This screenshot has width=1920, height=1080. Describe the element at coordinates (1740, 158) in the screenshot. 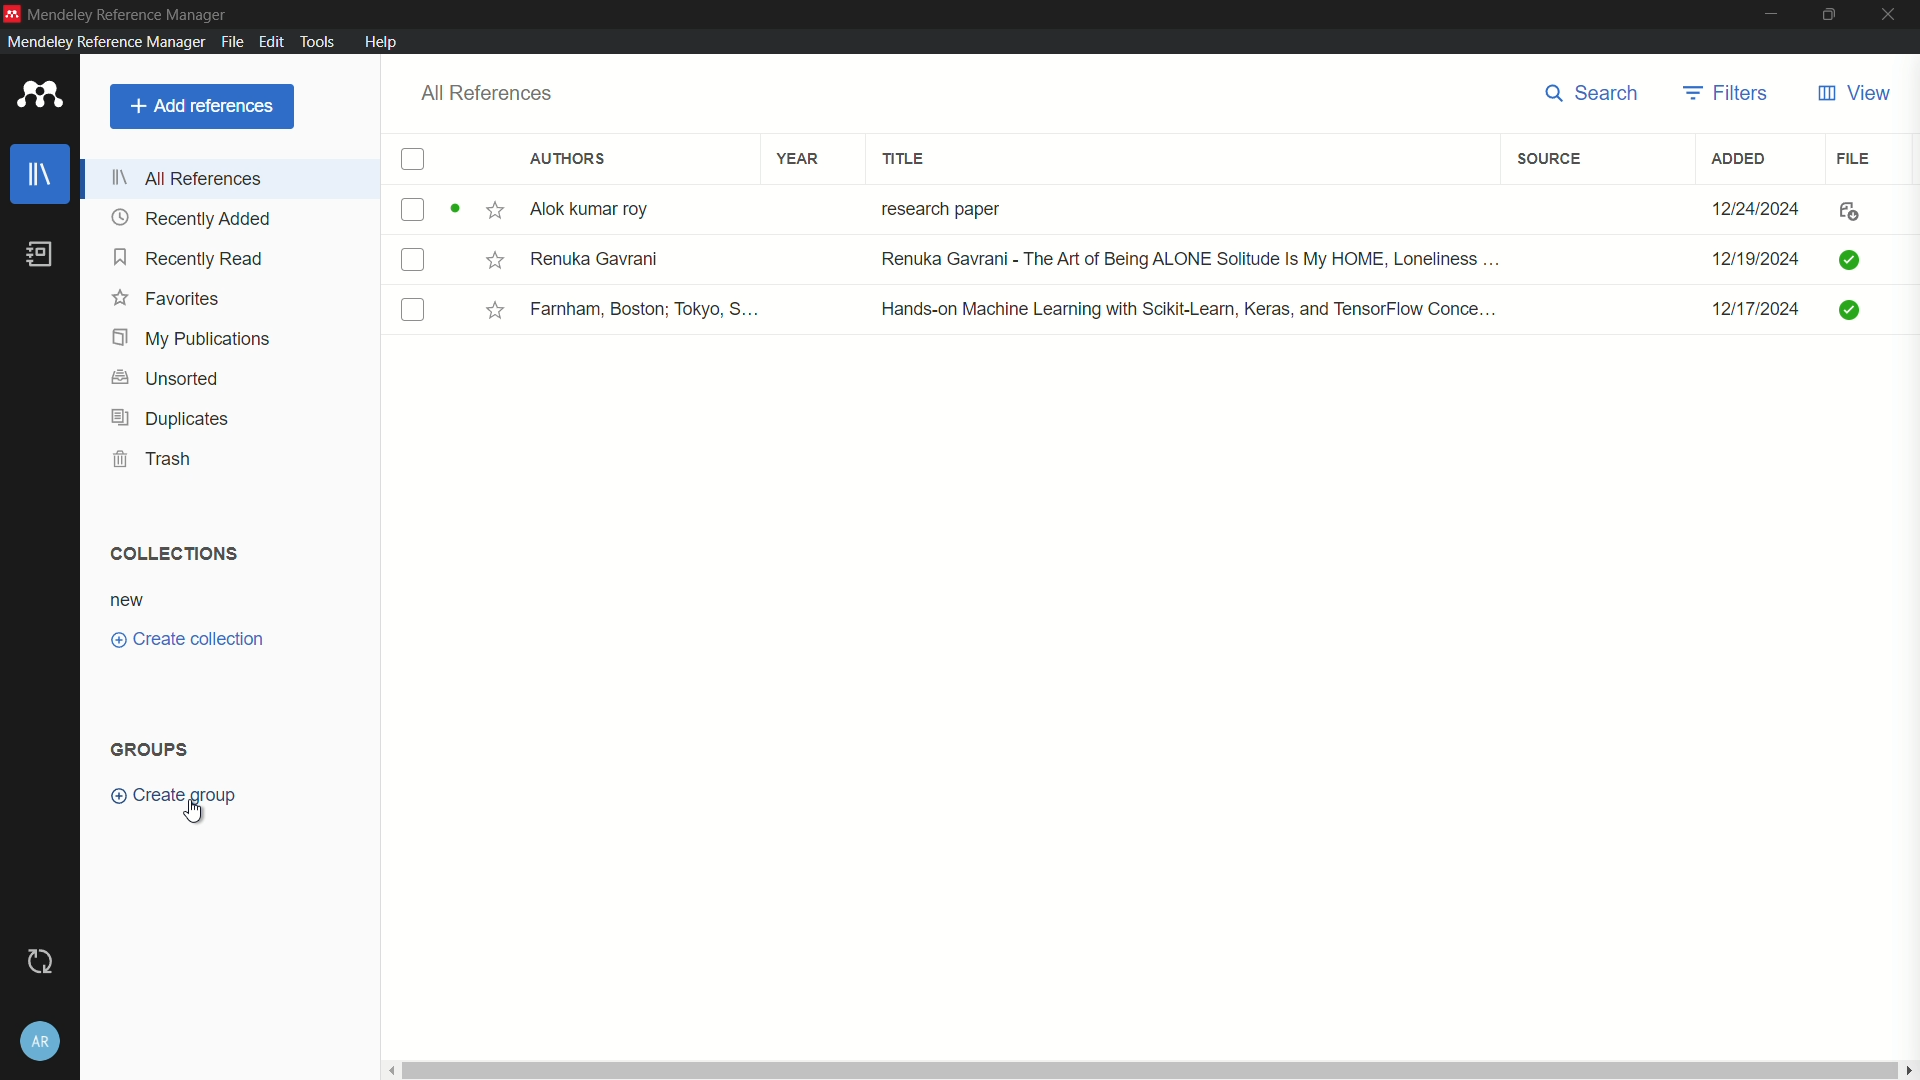

I see `added` at that location.